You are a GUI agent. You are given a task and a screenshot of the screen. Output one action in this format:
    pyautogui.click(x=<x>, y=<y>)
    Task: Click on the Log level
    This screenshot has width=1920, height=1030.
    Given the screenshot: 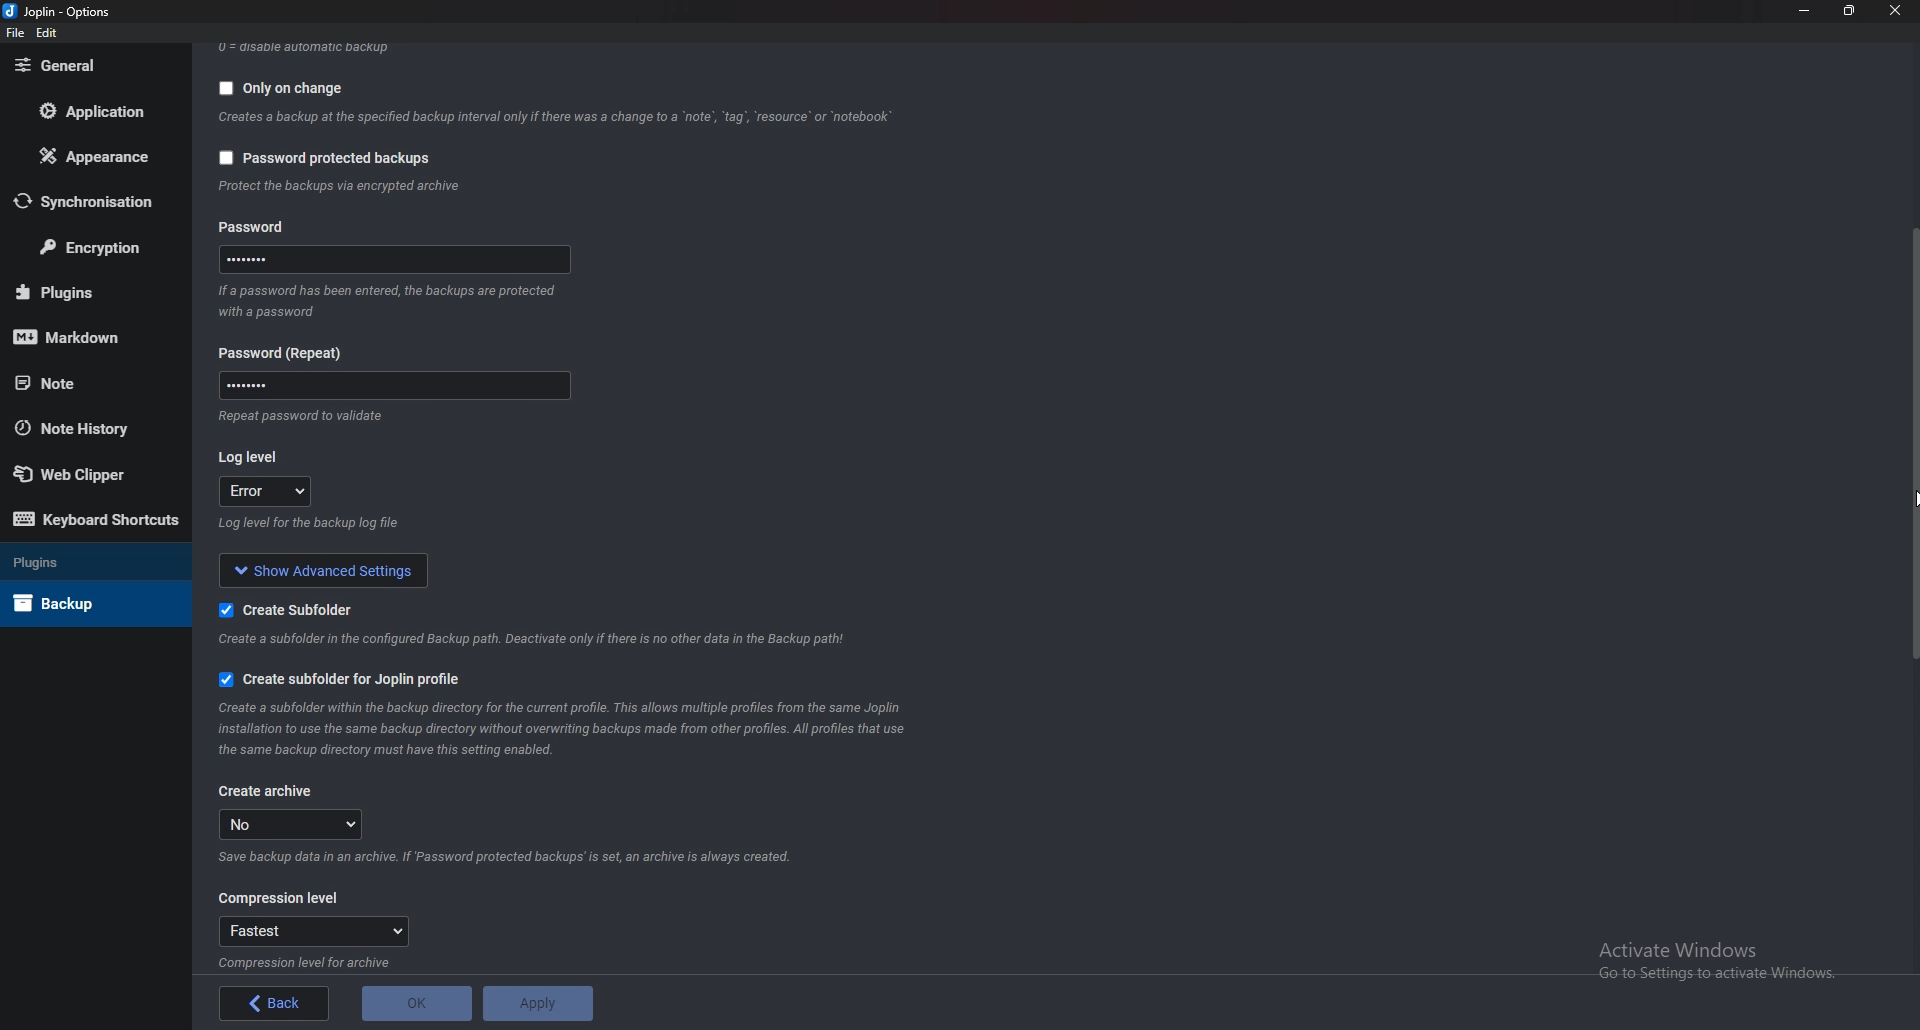 What is the action you would take?
    pyautogui.click(x=251, y=457)
    